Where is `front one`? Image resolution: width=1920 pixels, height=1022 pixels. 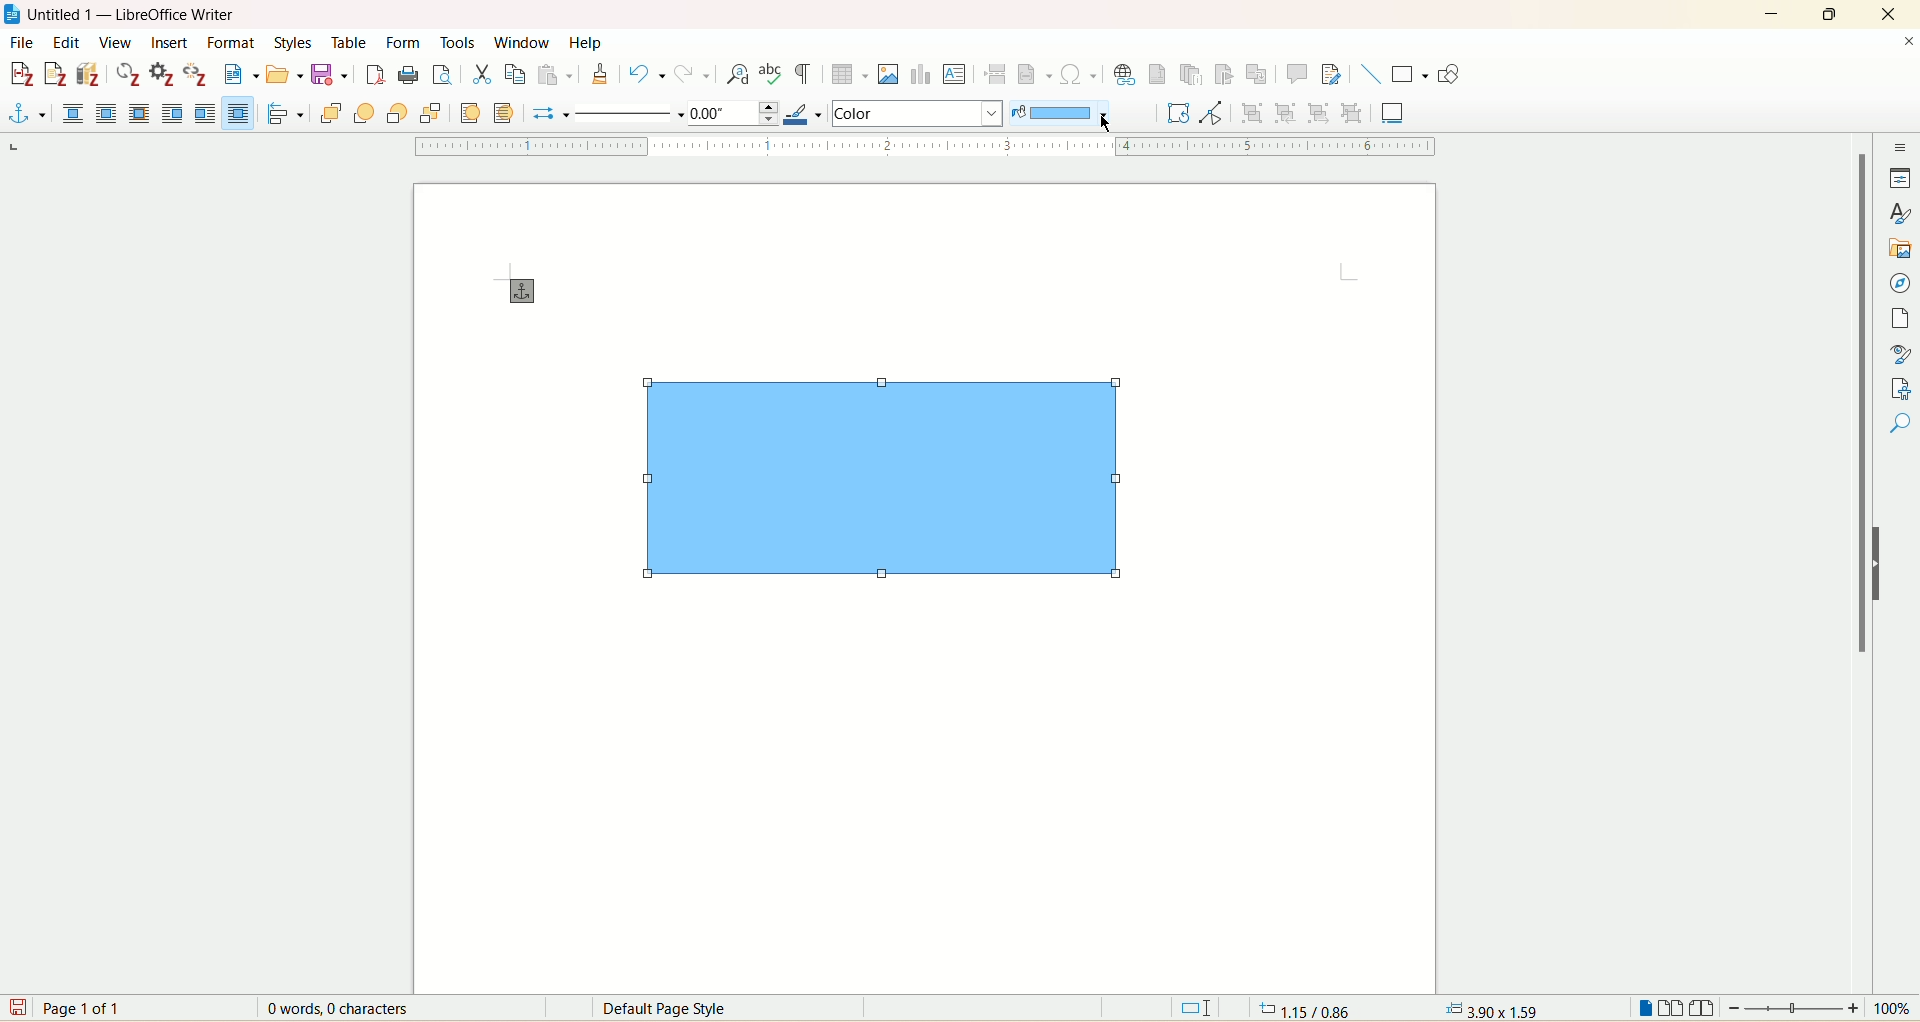
front one is located at coordinates (367, 113).